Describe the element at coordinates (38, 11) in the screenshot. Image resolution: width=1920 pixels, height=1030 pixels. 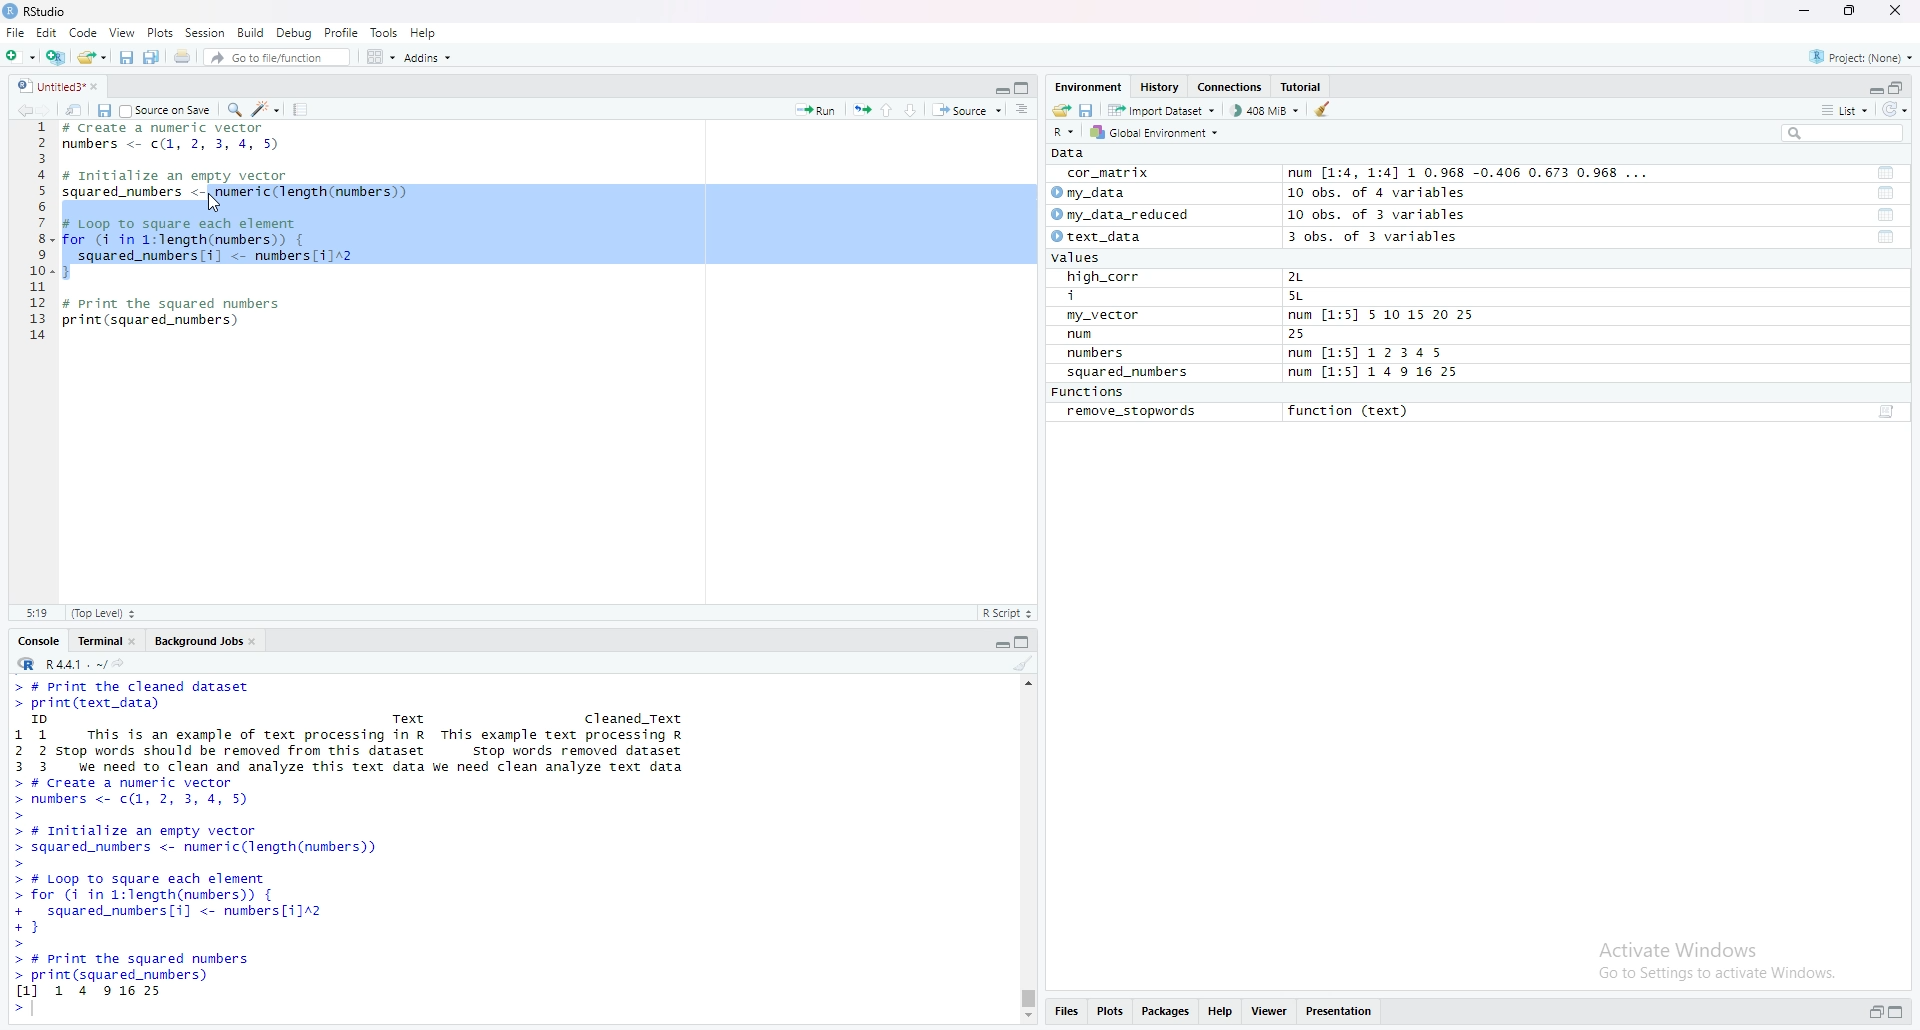
I see `RStudio` at that location.